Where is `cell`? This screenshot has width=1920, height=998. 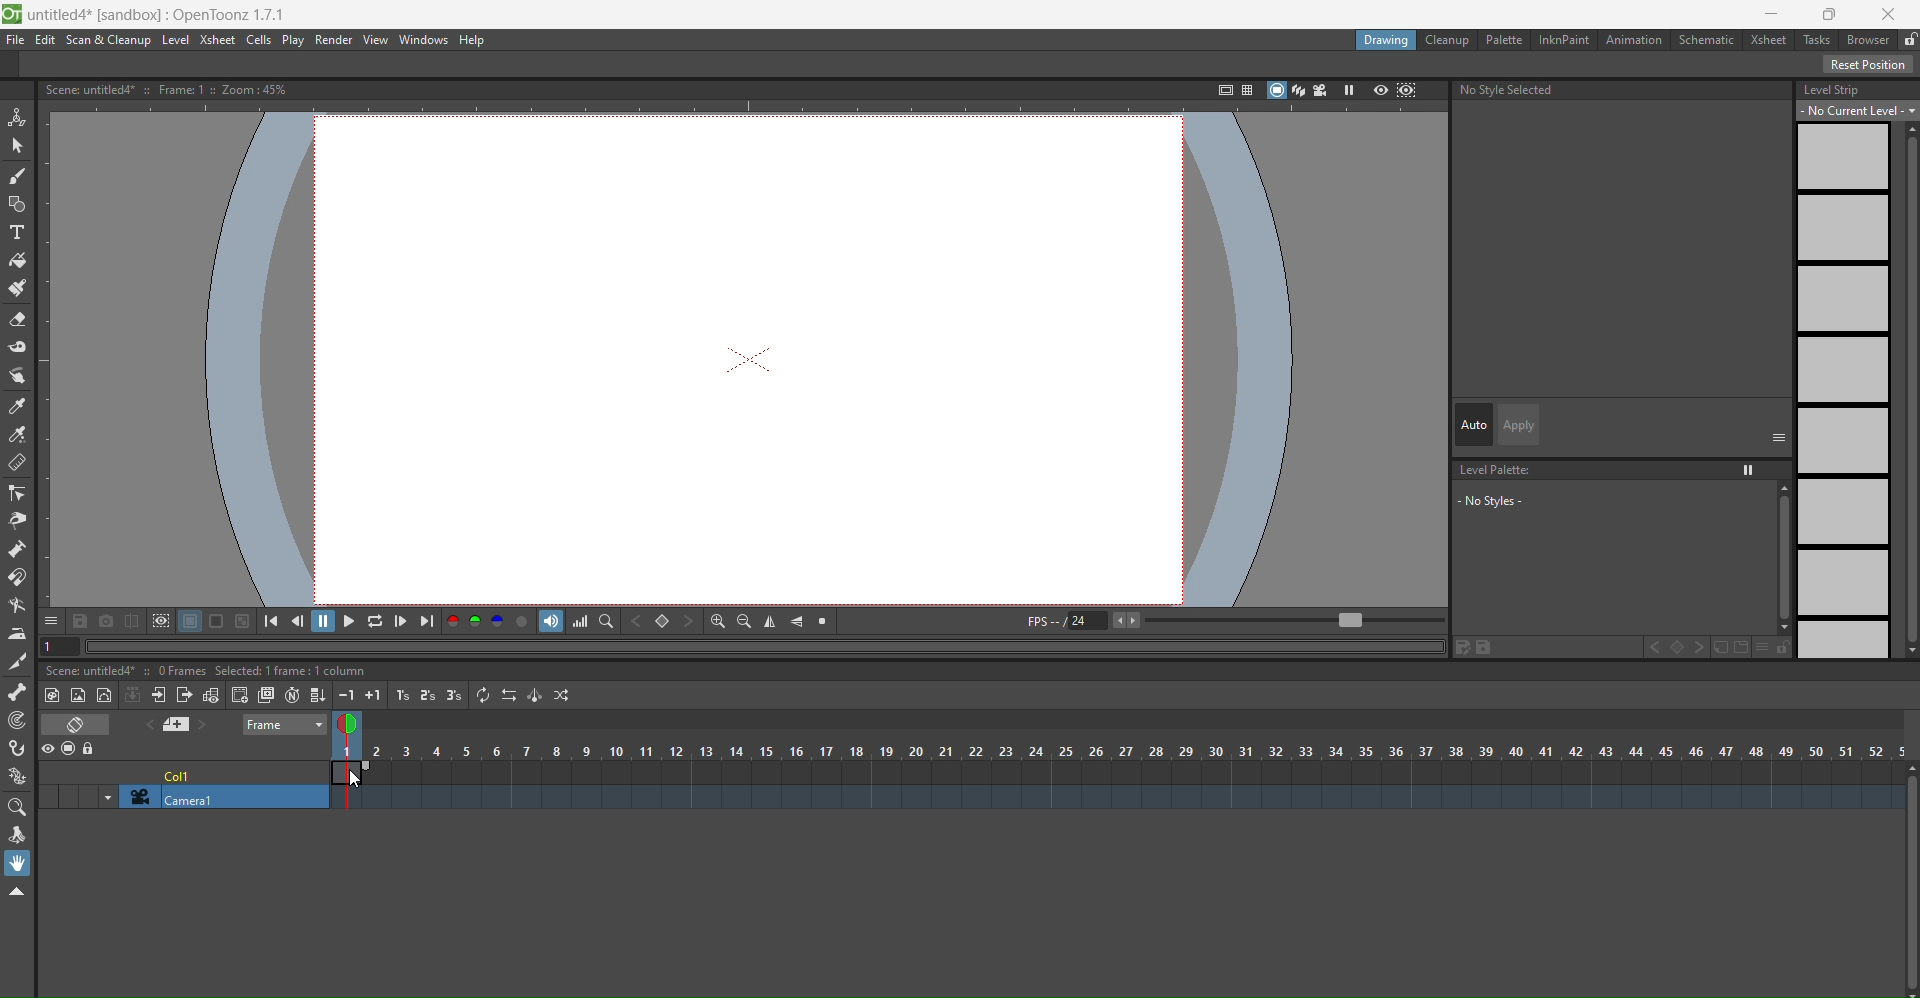
cell is located at coordinates (181, 773).